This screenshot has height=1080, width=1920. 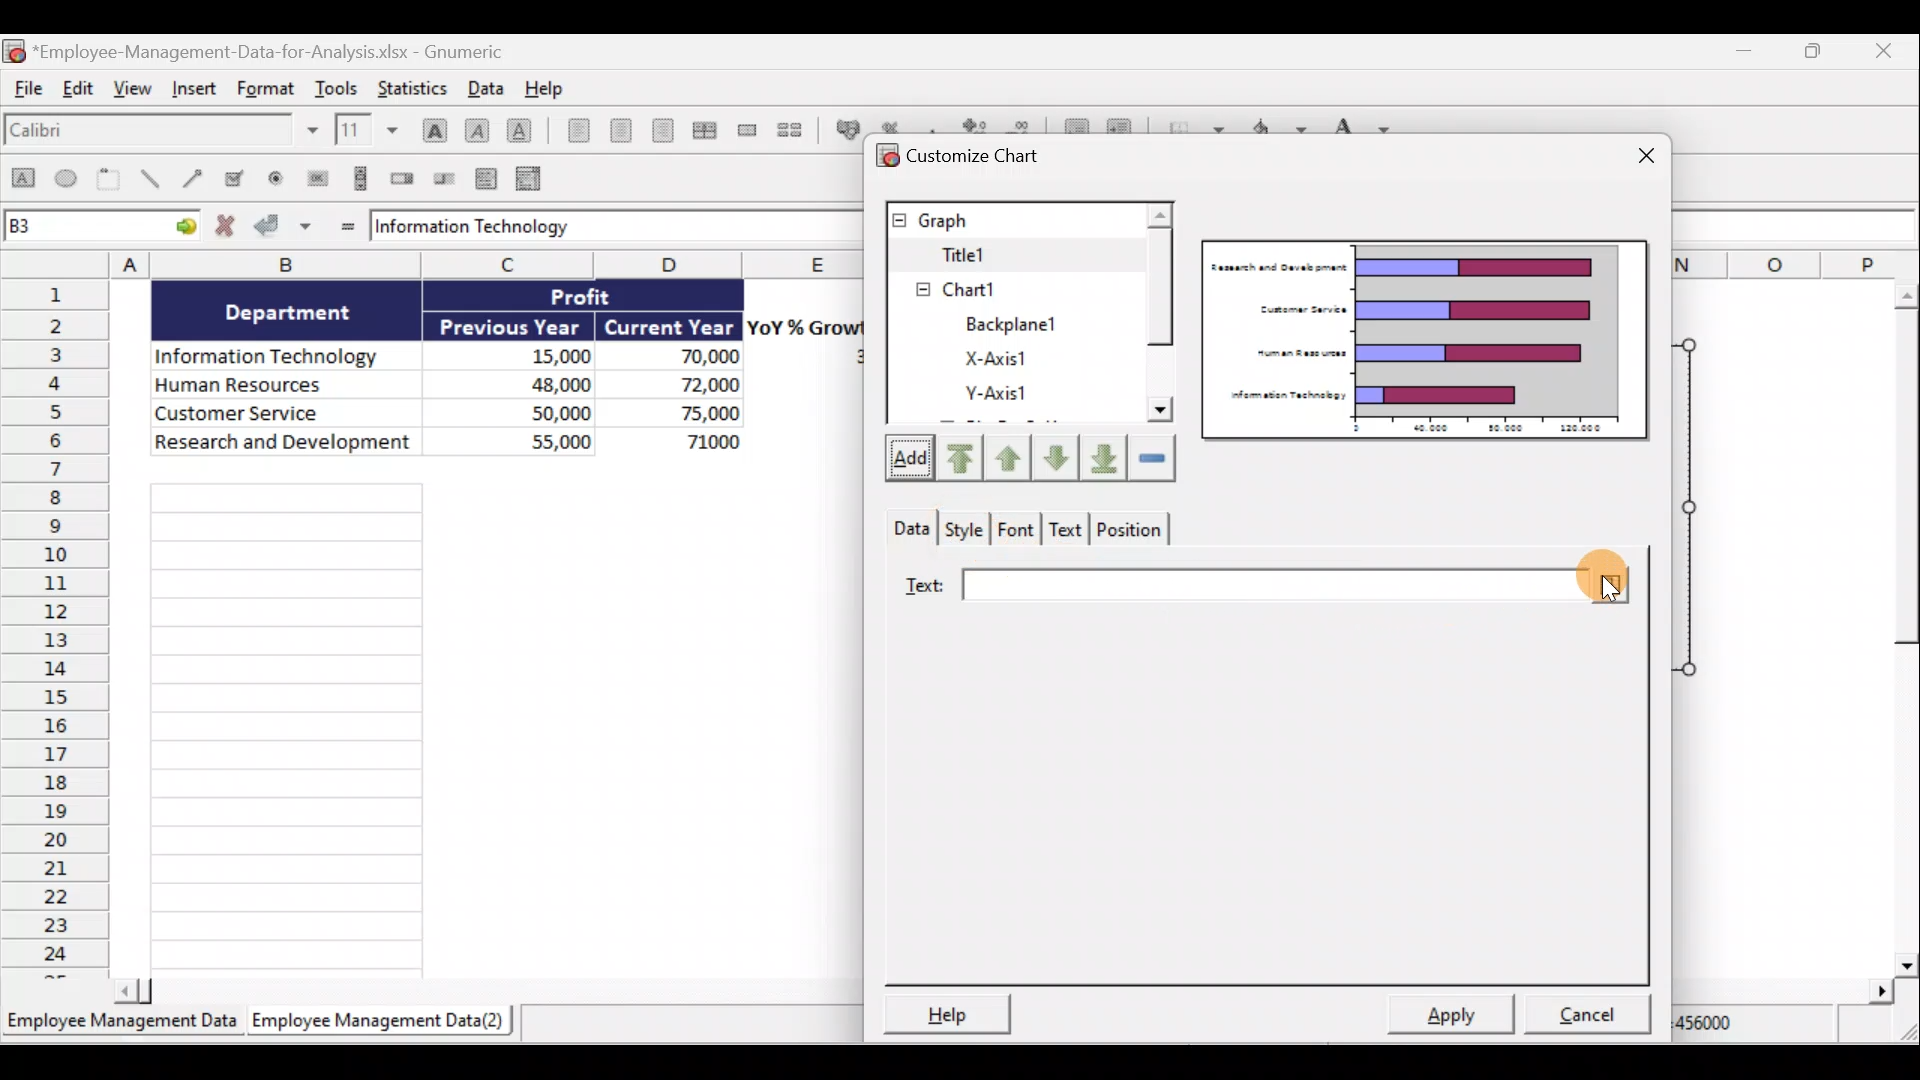 I want to click on Split merged range of cells, so click(x=790, y=129).